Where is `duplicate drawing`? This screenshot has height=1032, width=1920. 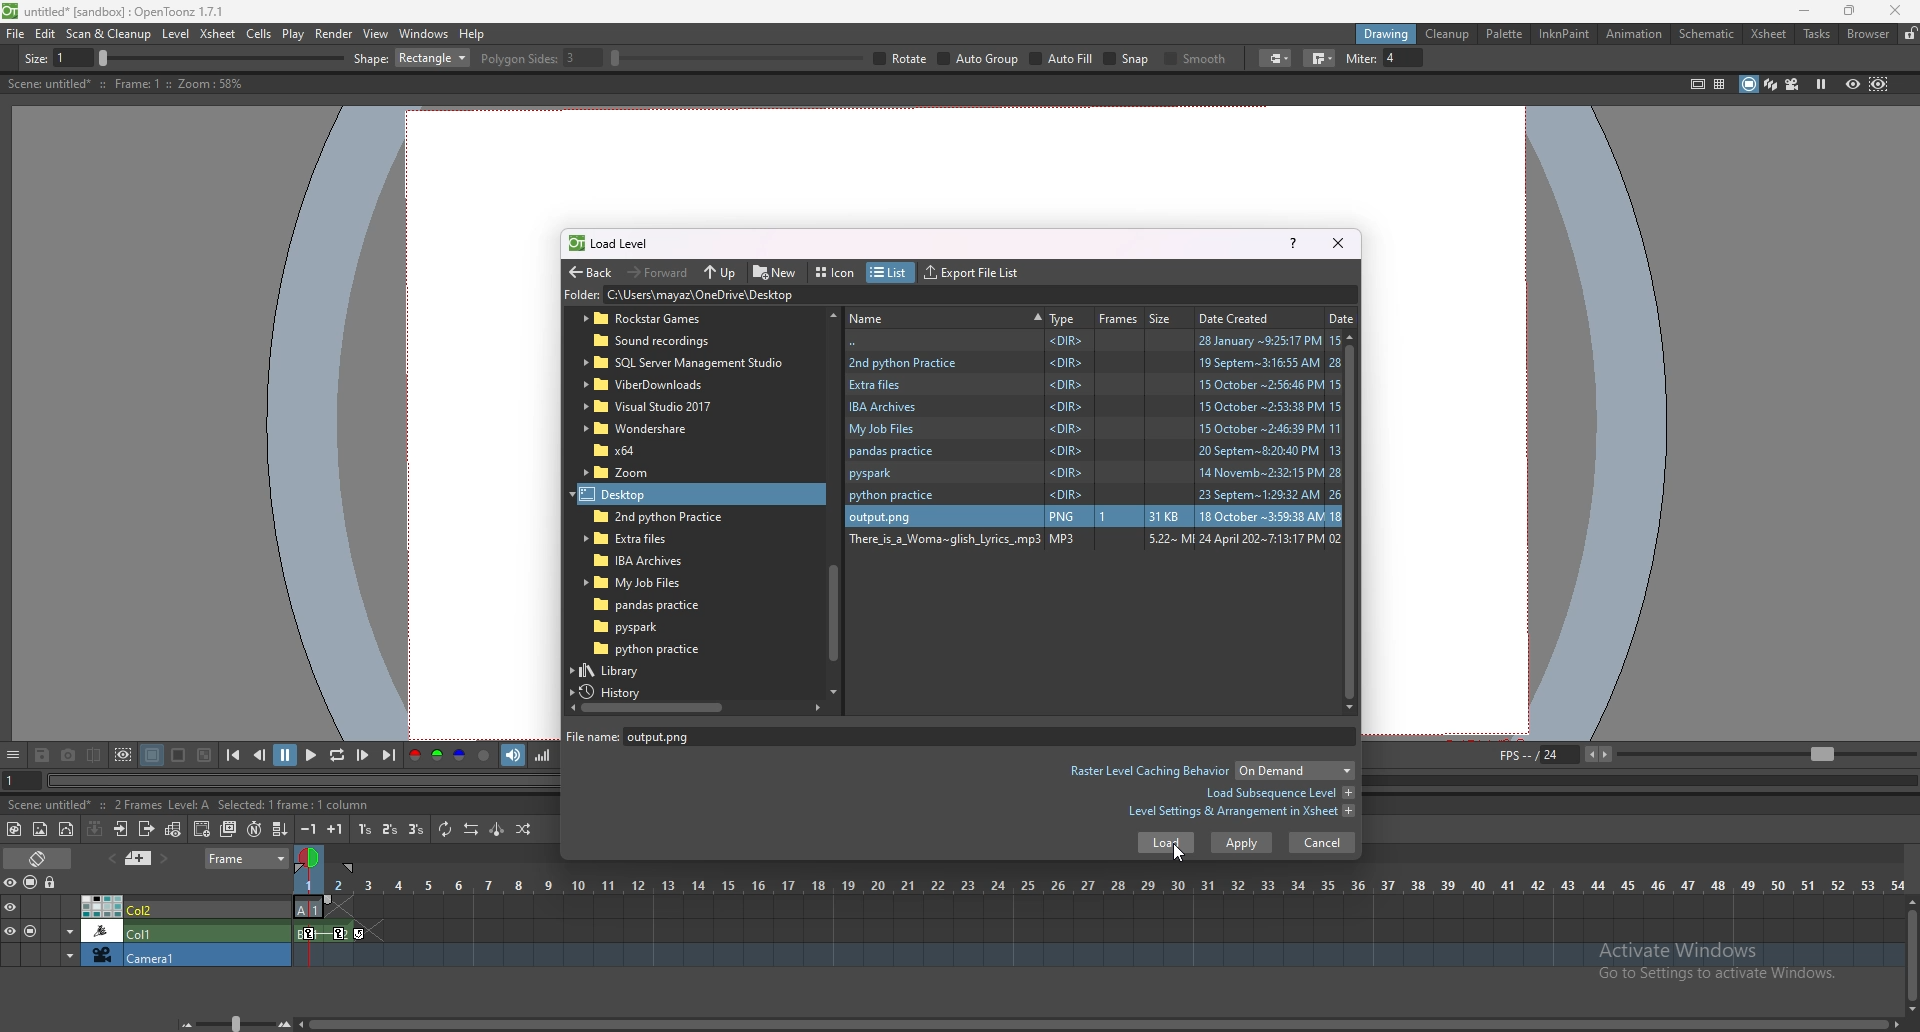 duplicate drawing is located at coordinates (230, 829).